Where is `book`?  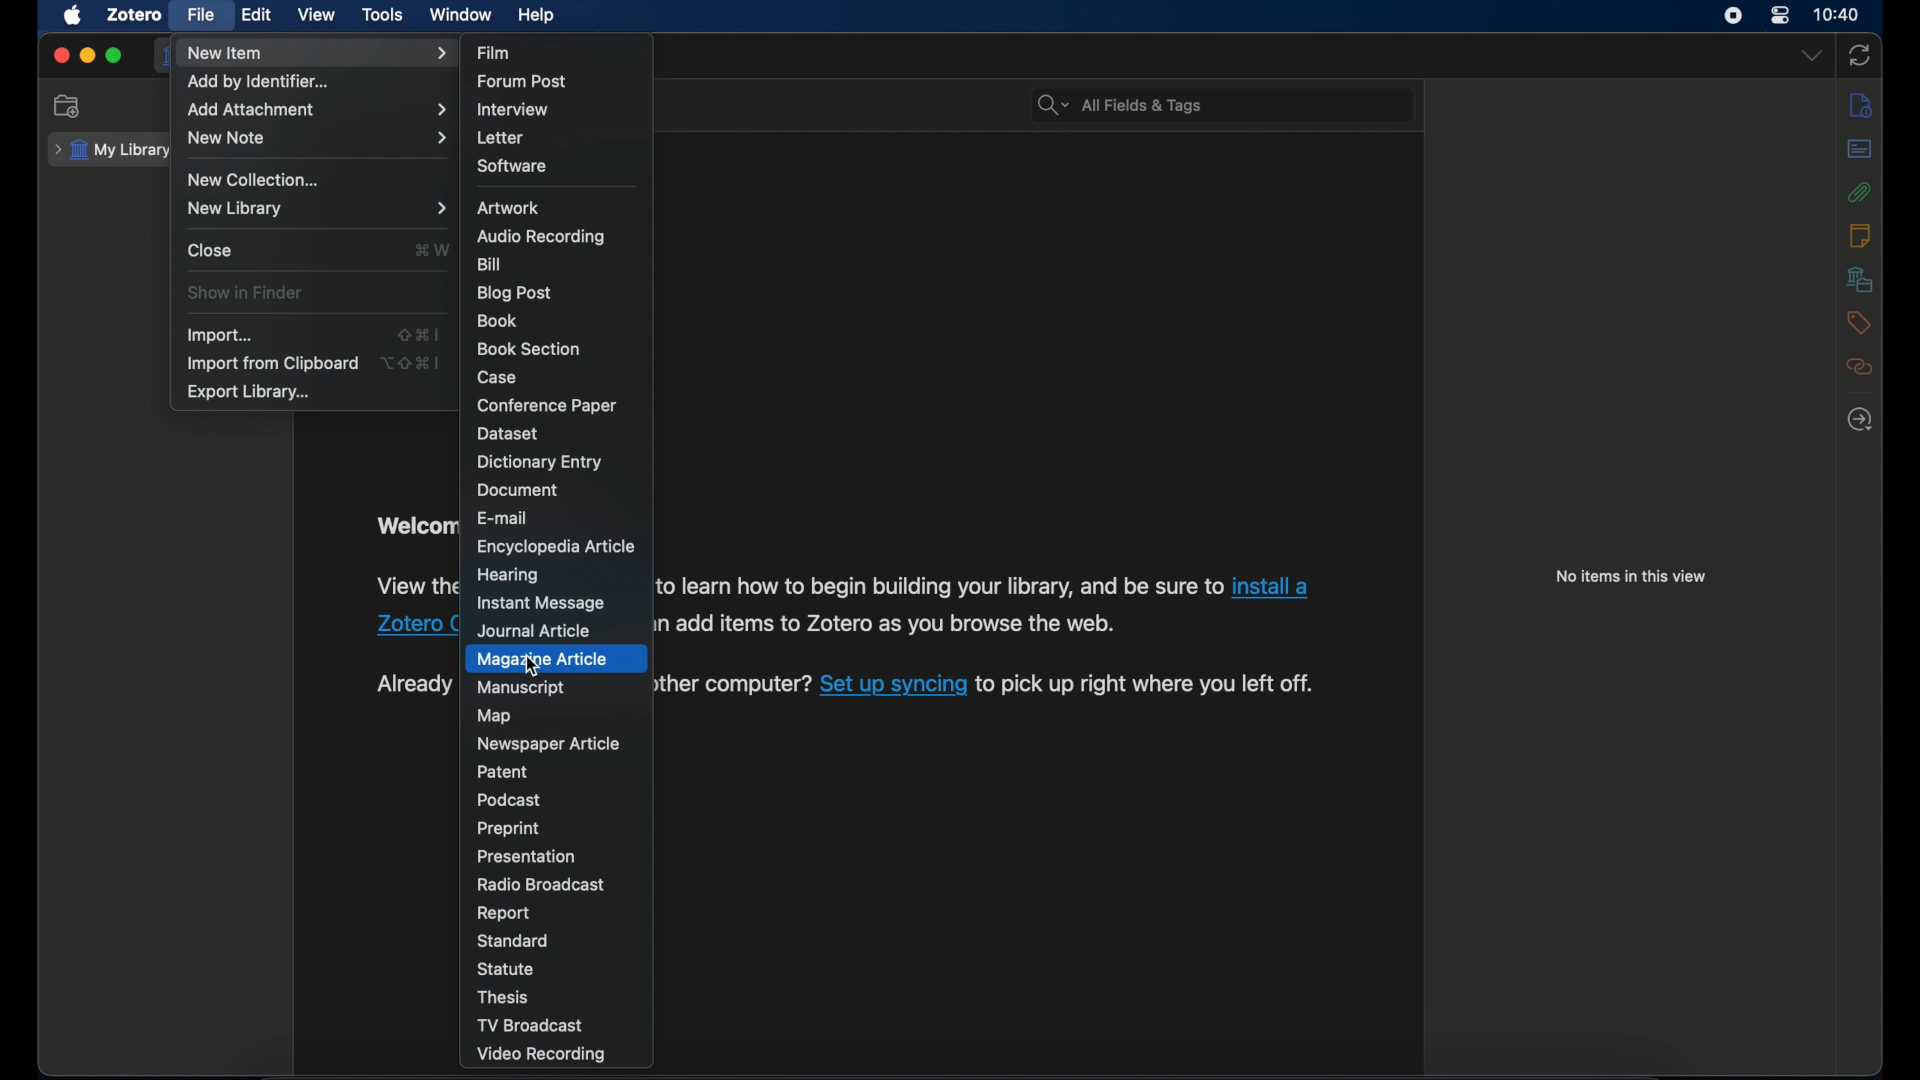
book is located at coordinates (498, 320).